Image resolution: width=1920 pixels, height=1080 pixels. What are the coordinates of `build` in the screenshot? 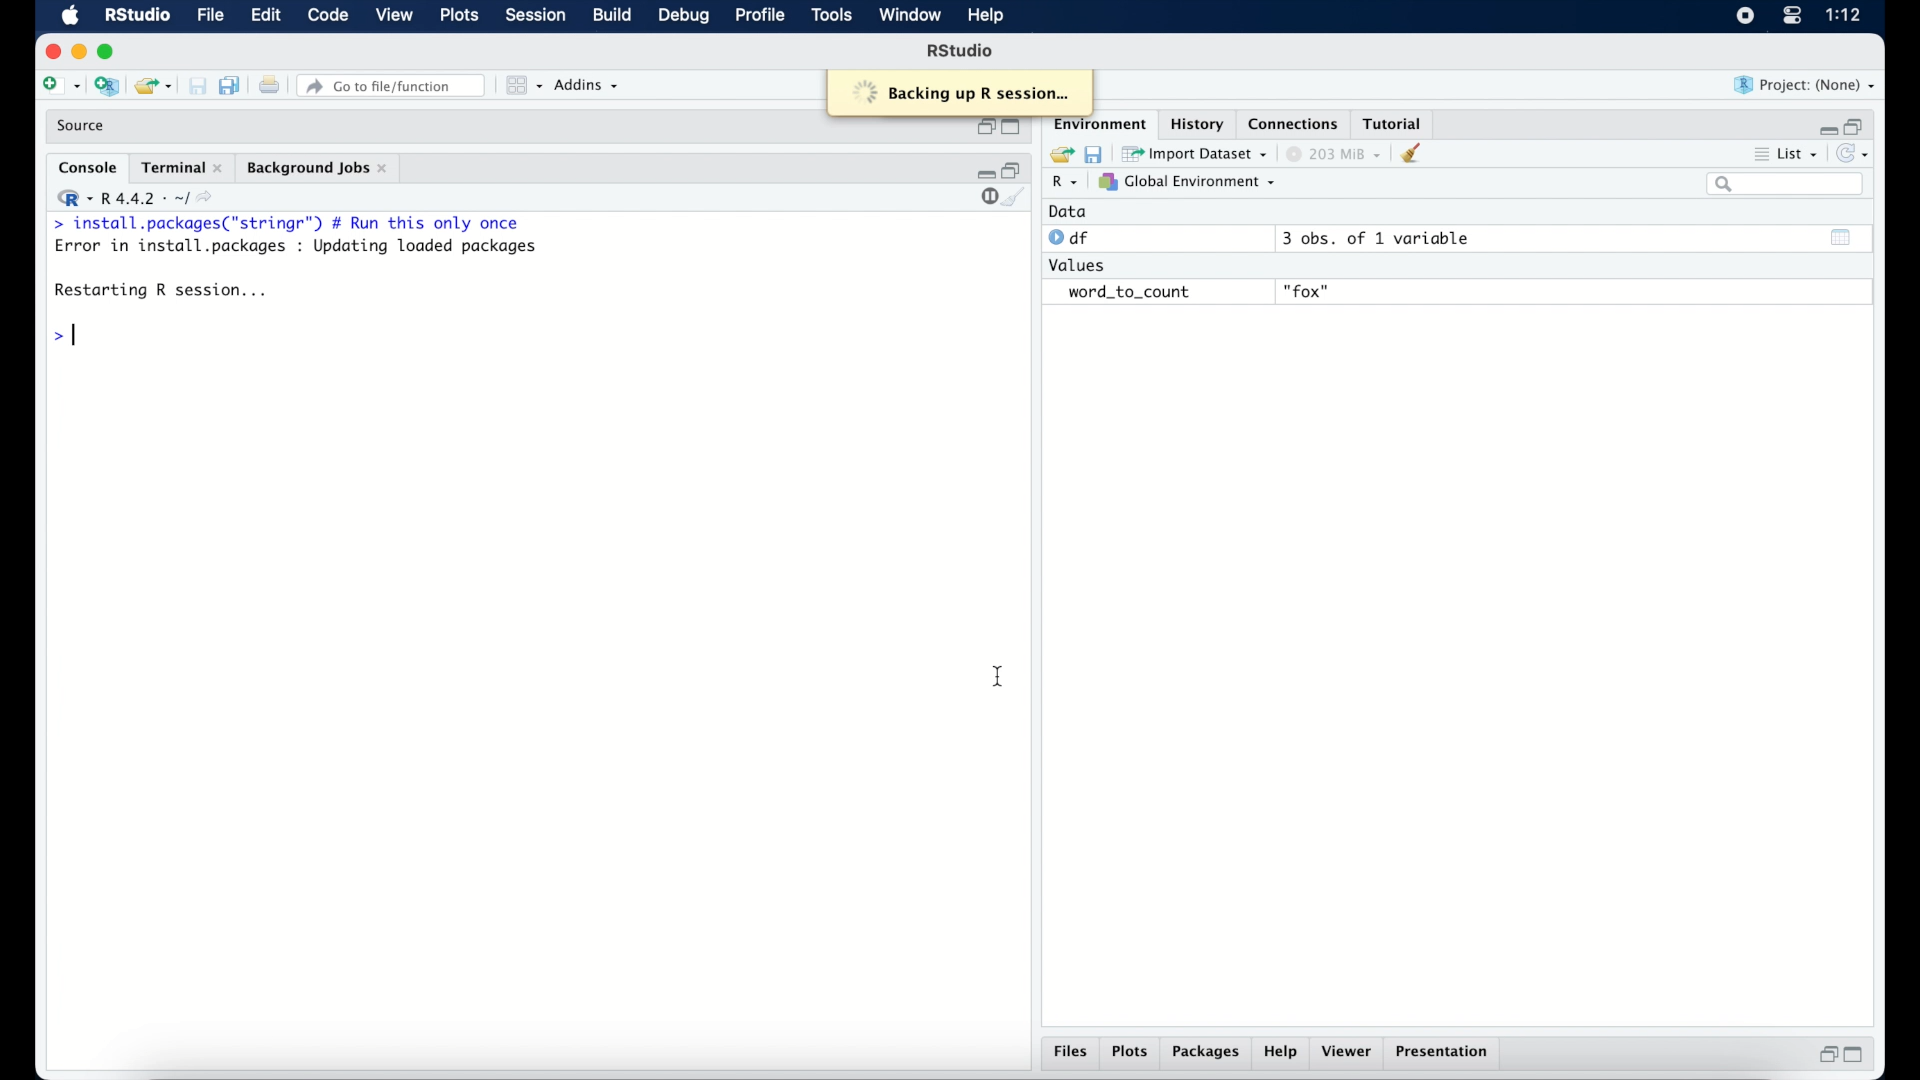 It's located at (611, 15).